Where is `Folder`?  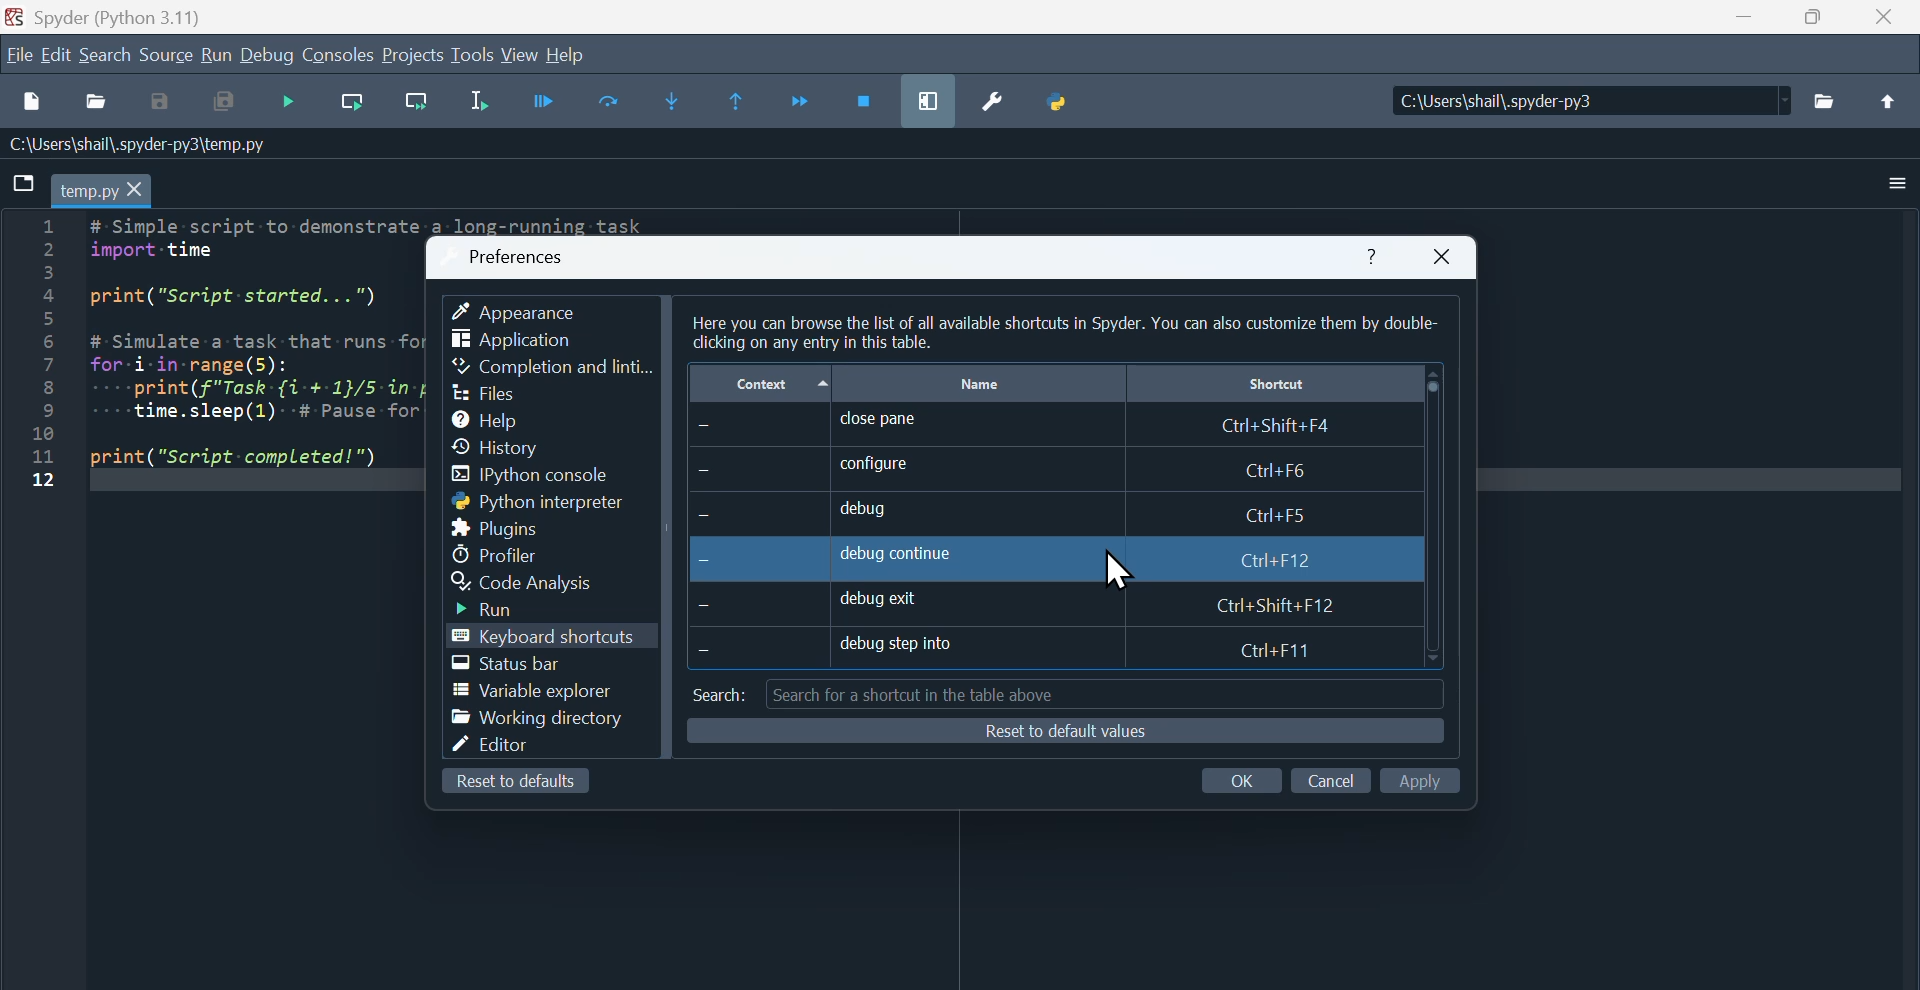
Folder is located at coordinates (1832, 105).